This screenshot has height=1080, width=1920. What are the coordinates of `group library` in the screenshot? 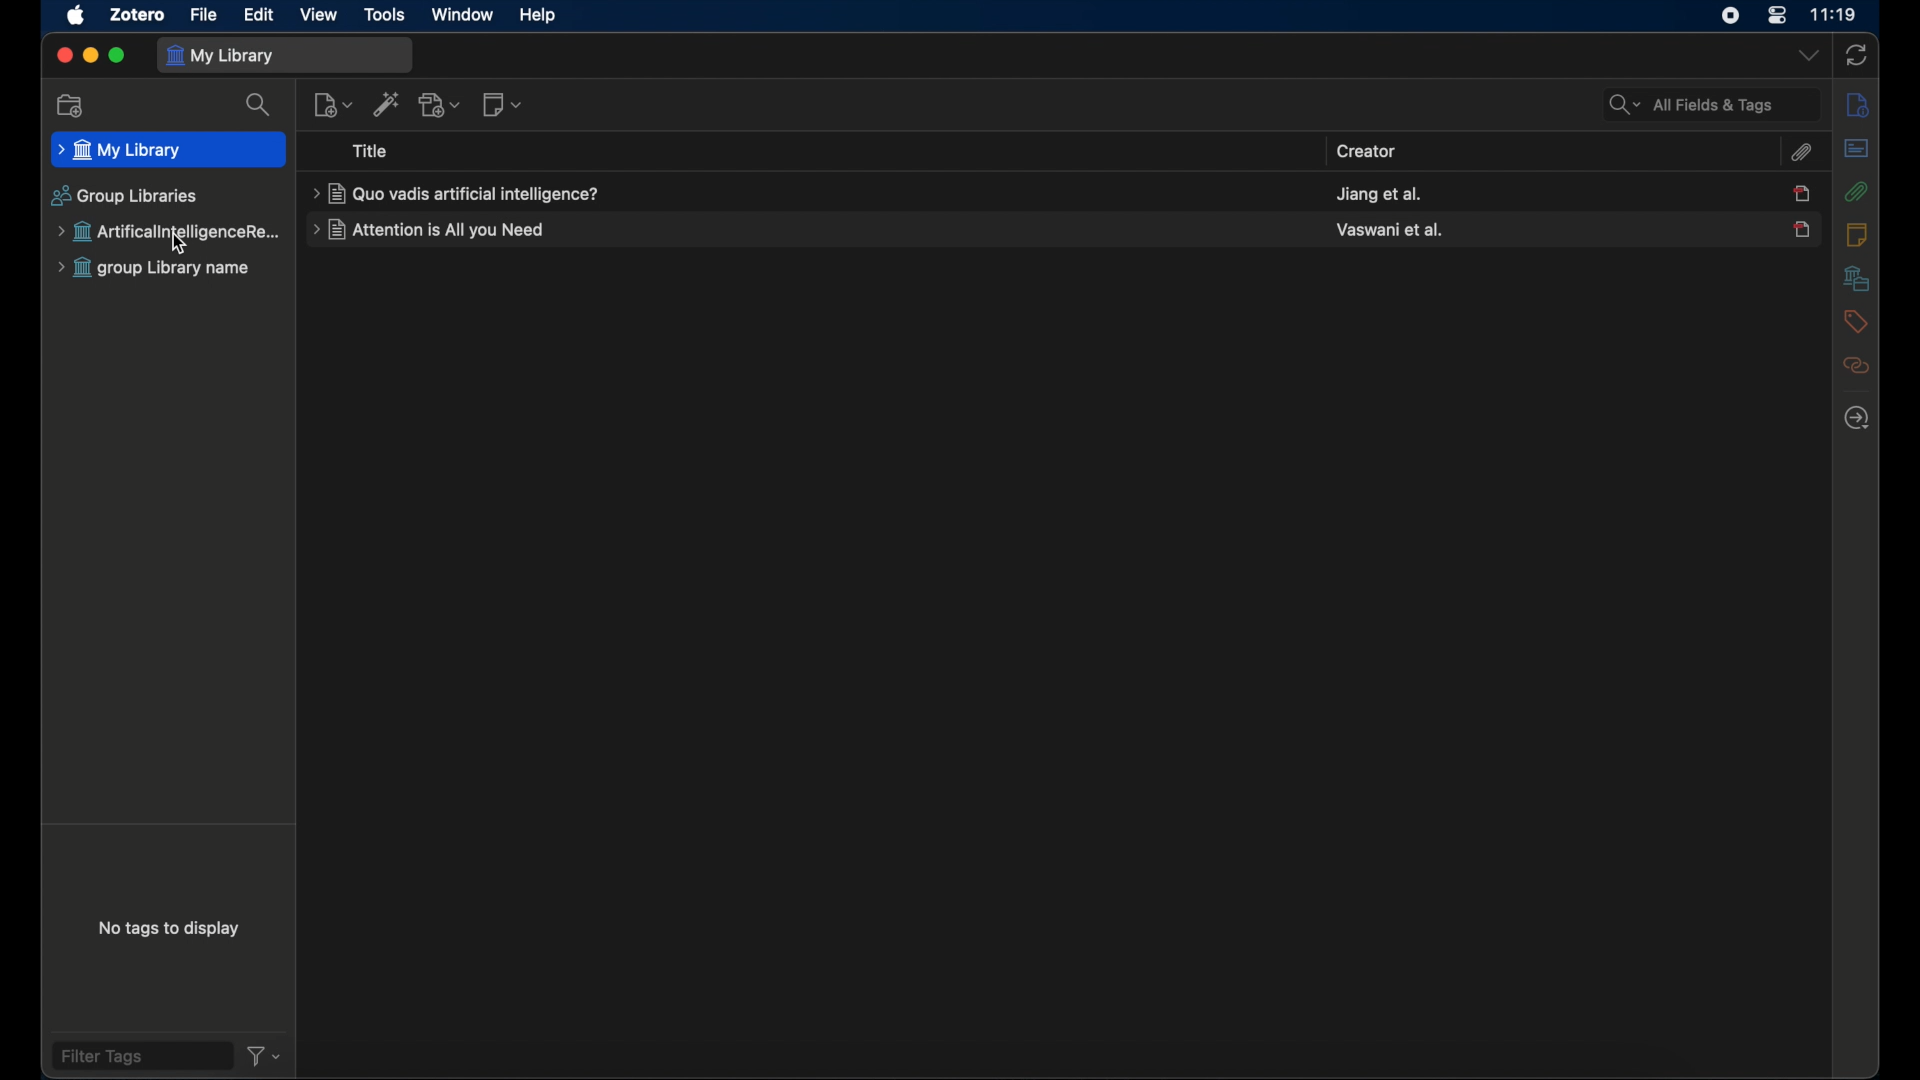 It's located at (169, 232).